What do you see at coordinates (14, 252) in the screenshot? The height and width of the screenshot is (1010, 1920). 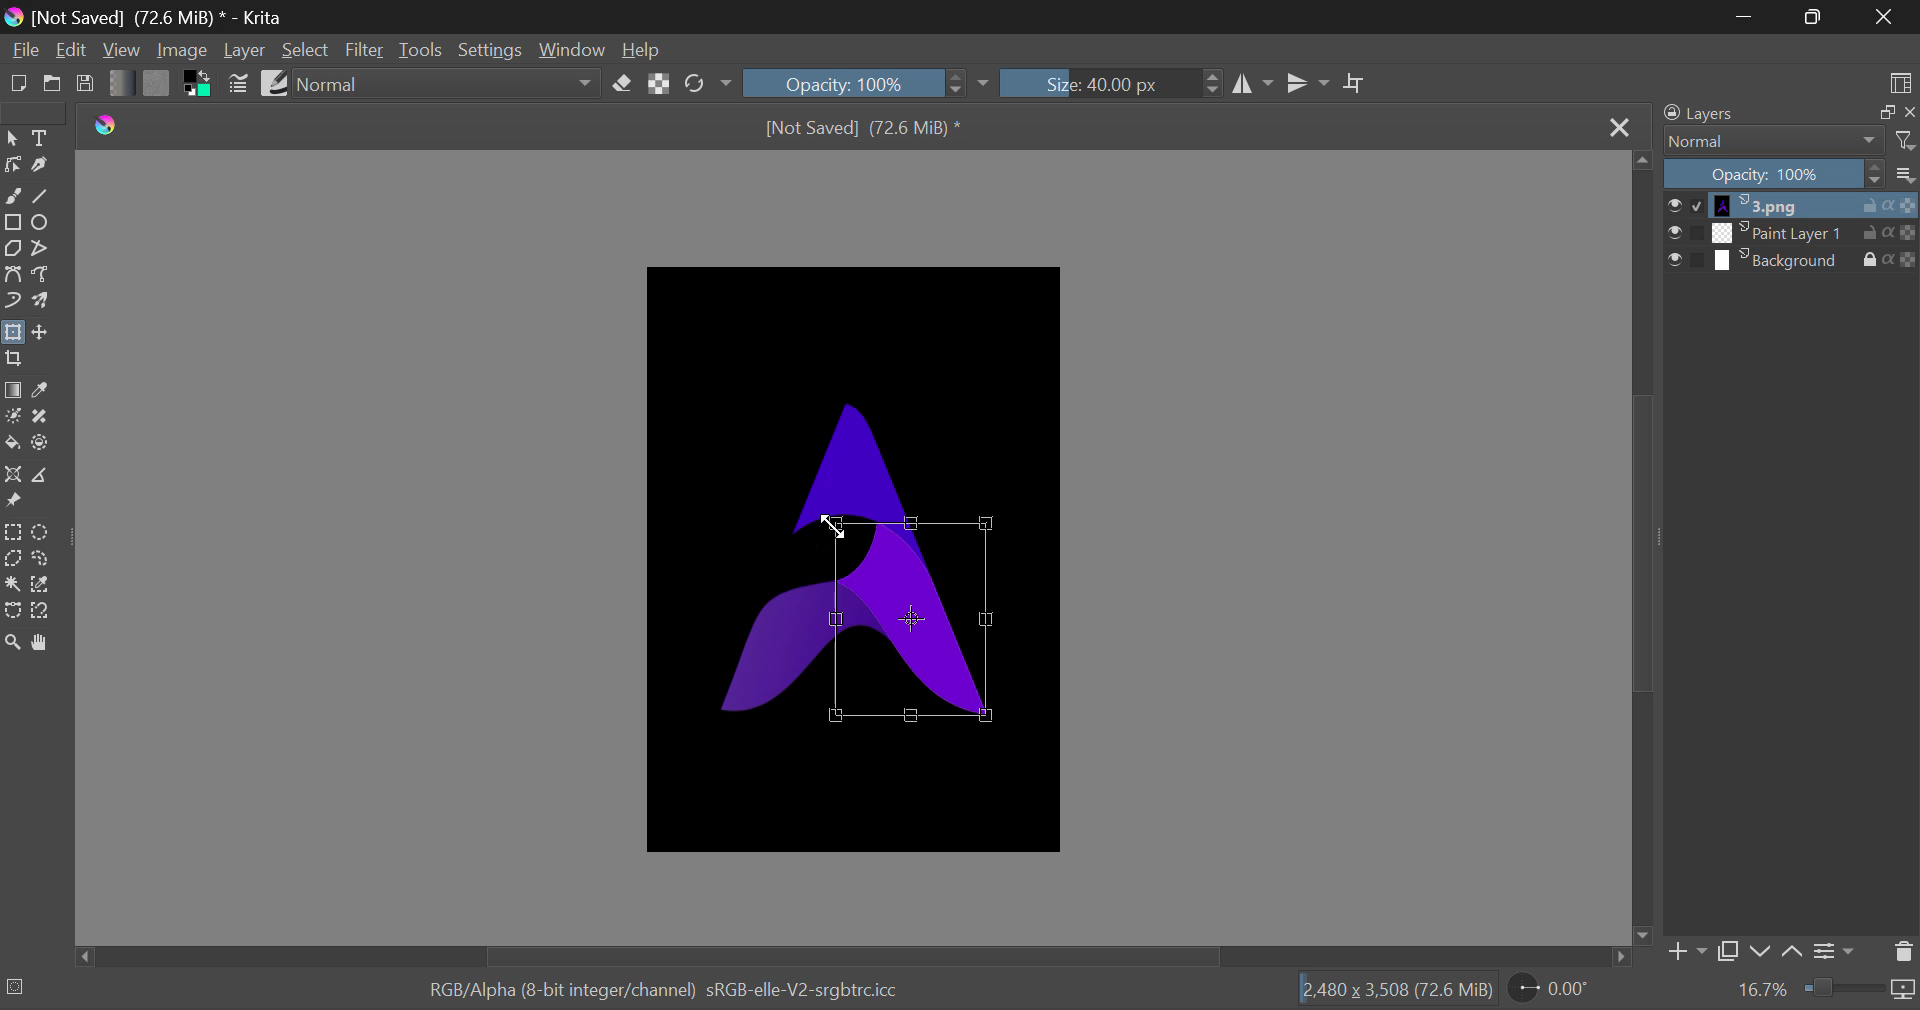 I see `Polygon` at bounding box center [14, 252].